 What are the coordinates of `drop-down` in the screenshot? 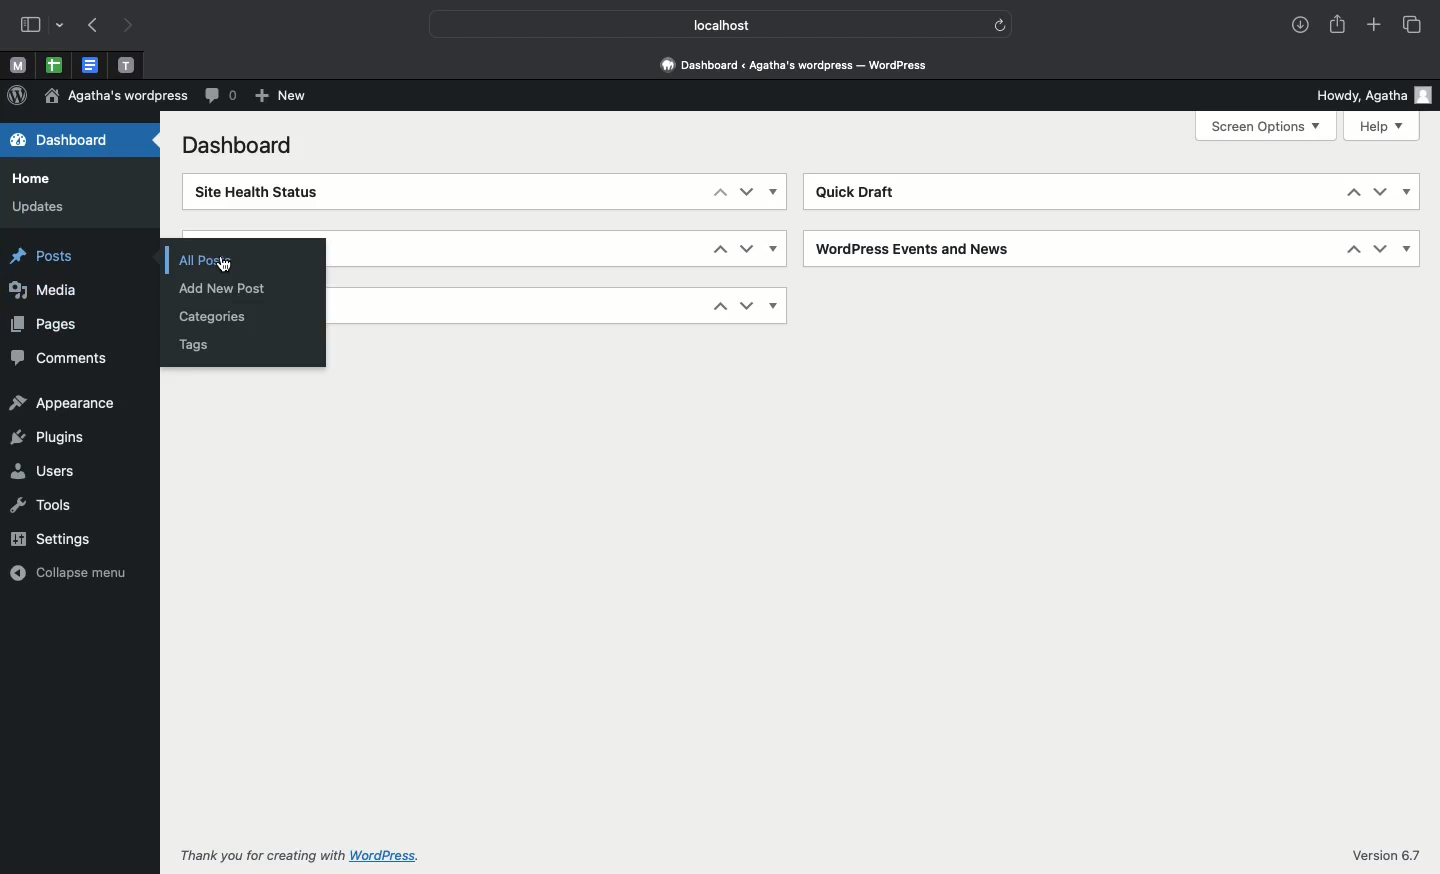 It's located at (62, 23).